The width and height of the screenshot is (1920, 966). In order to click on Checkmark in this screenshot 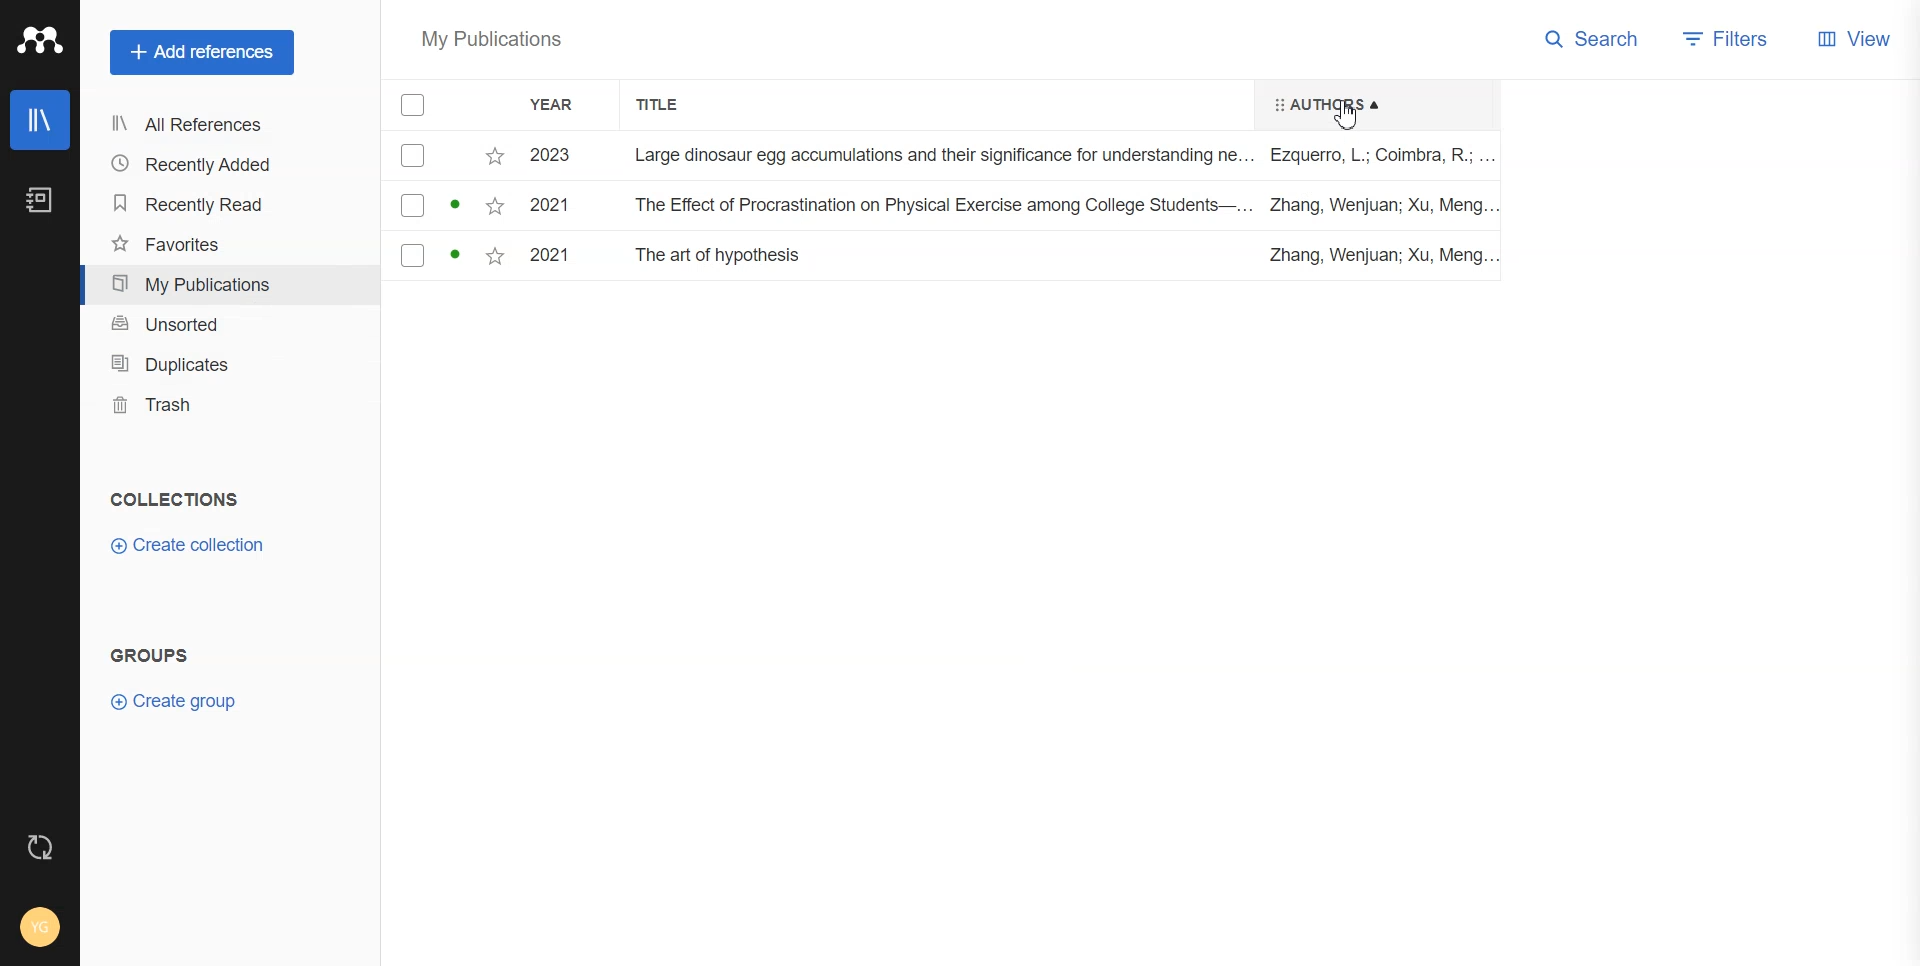, I will do `click(411, 208)`.